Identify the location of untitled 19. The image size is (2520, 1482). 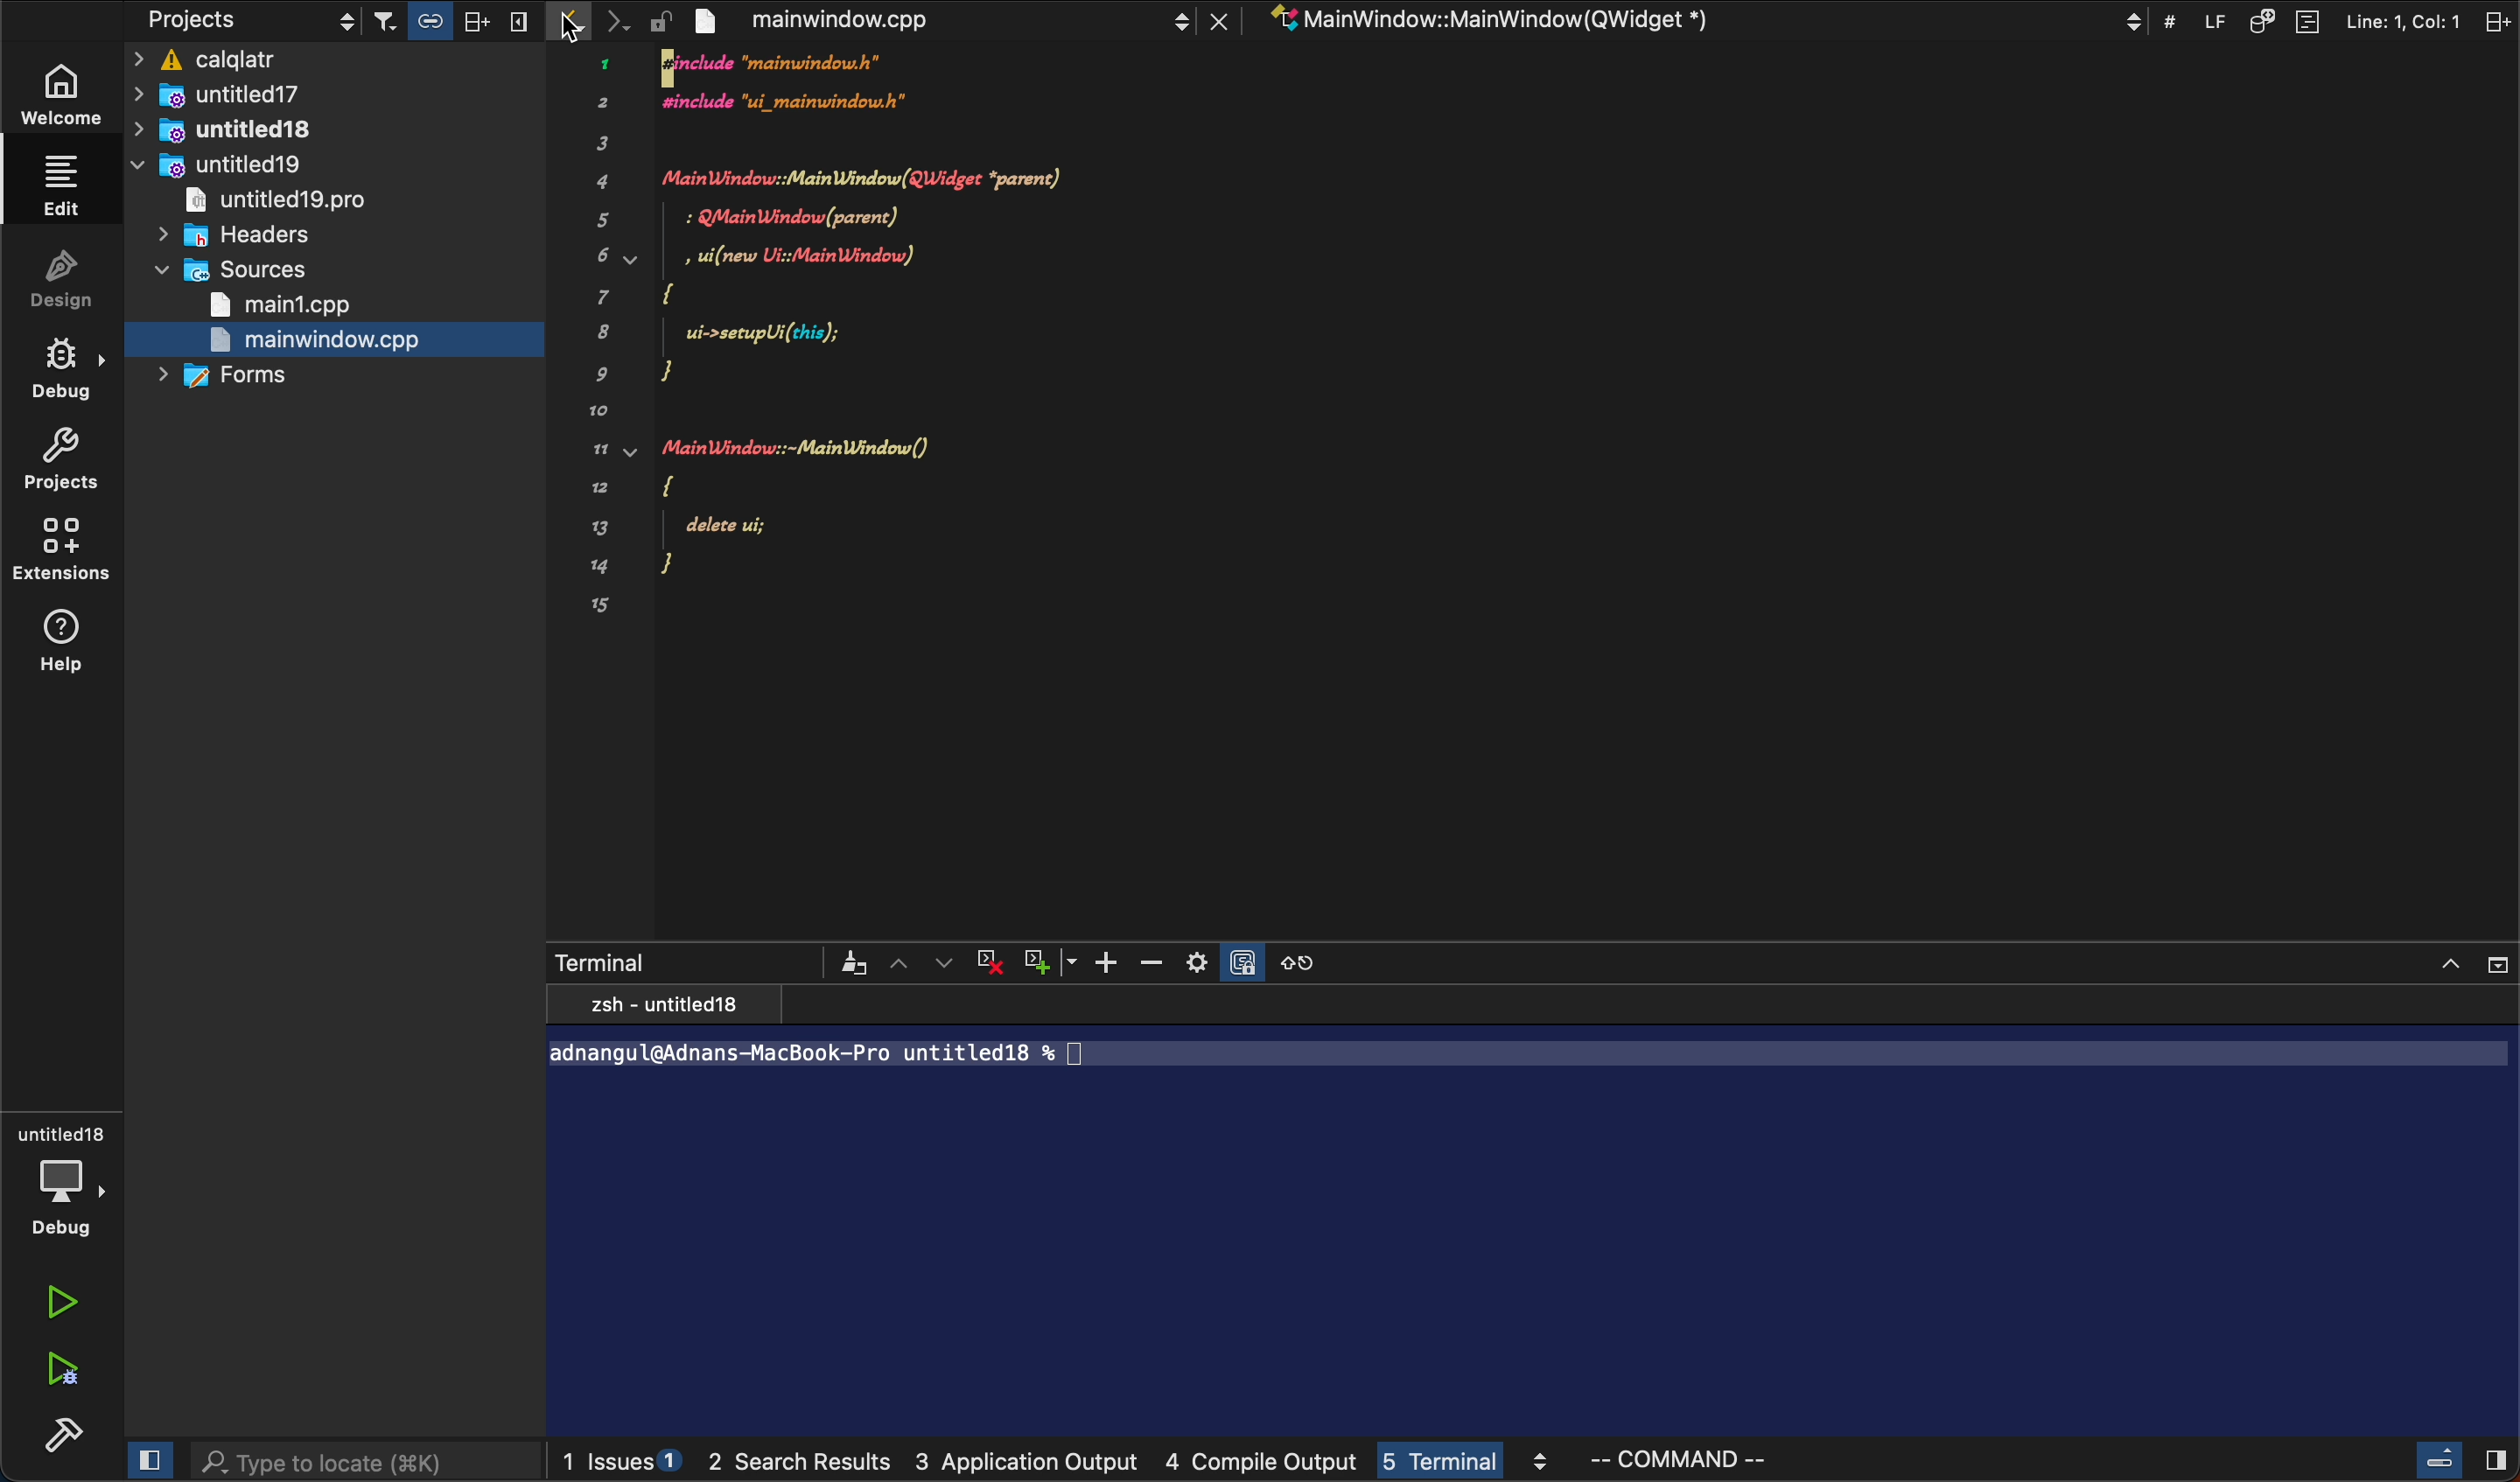
(290, 203).